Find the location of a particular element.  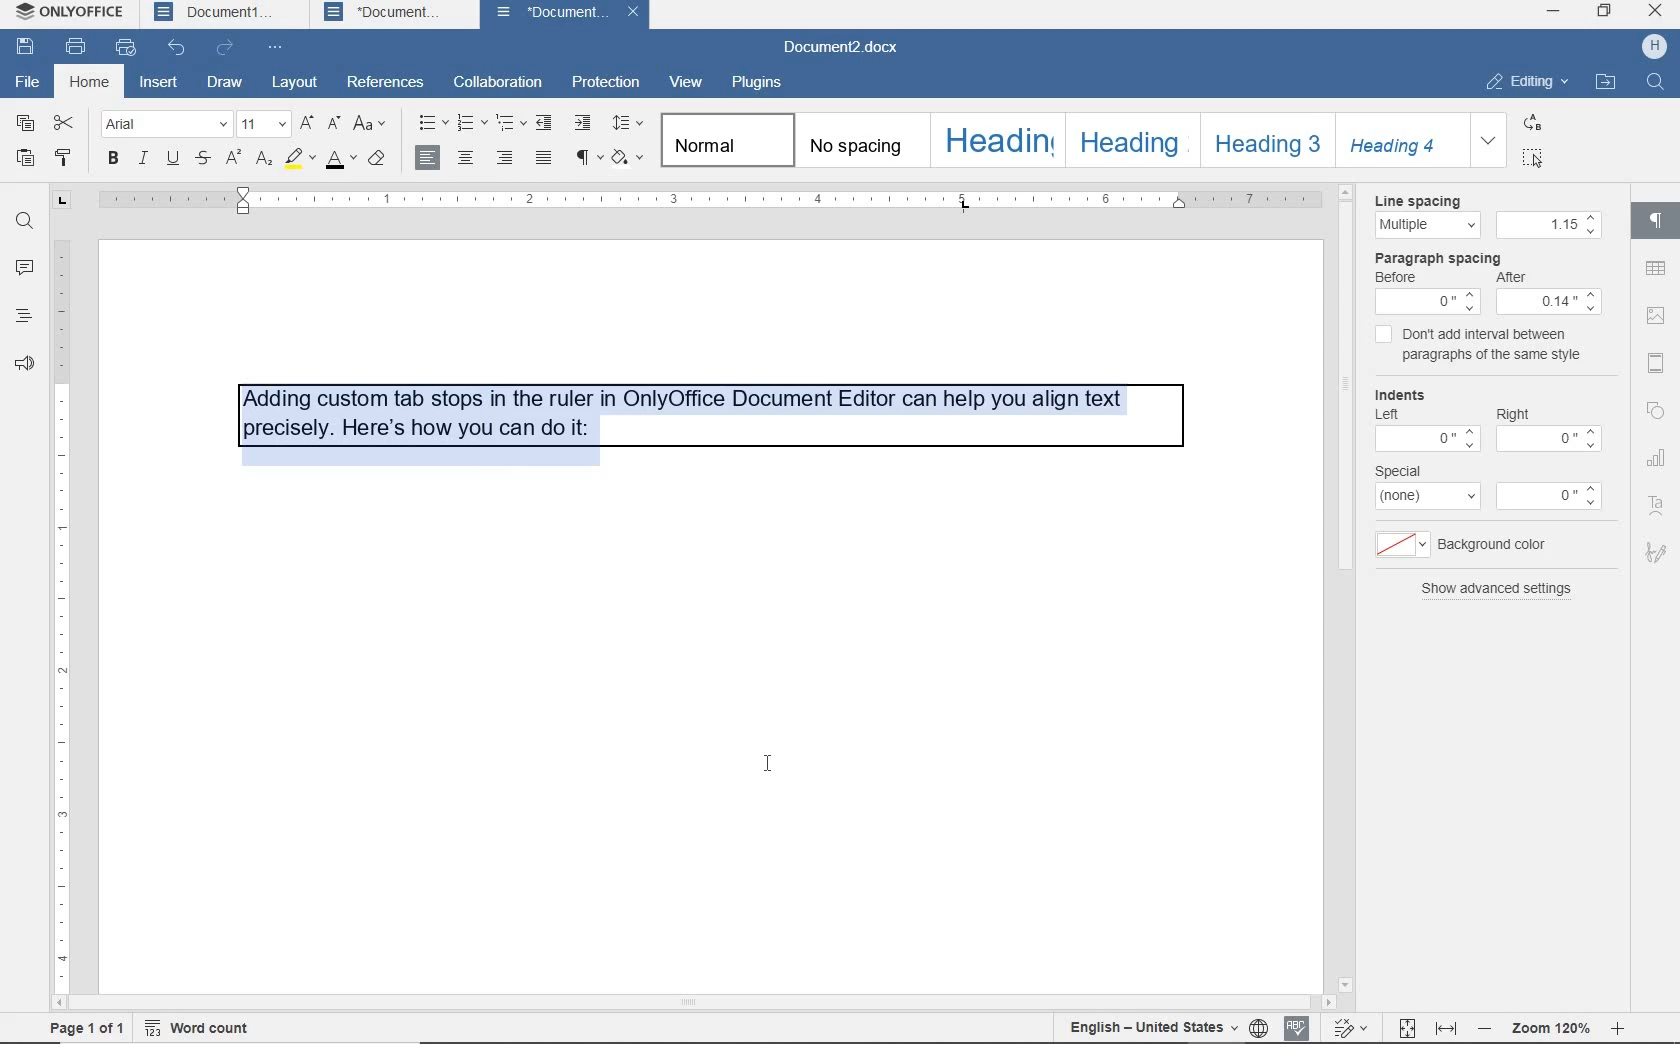

copy style is located at coordinates (61, 158).